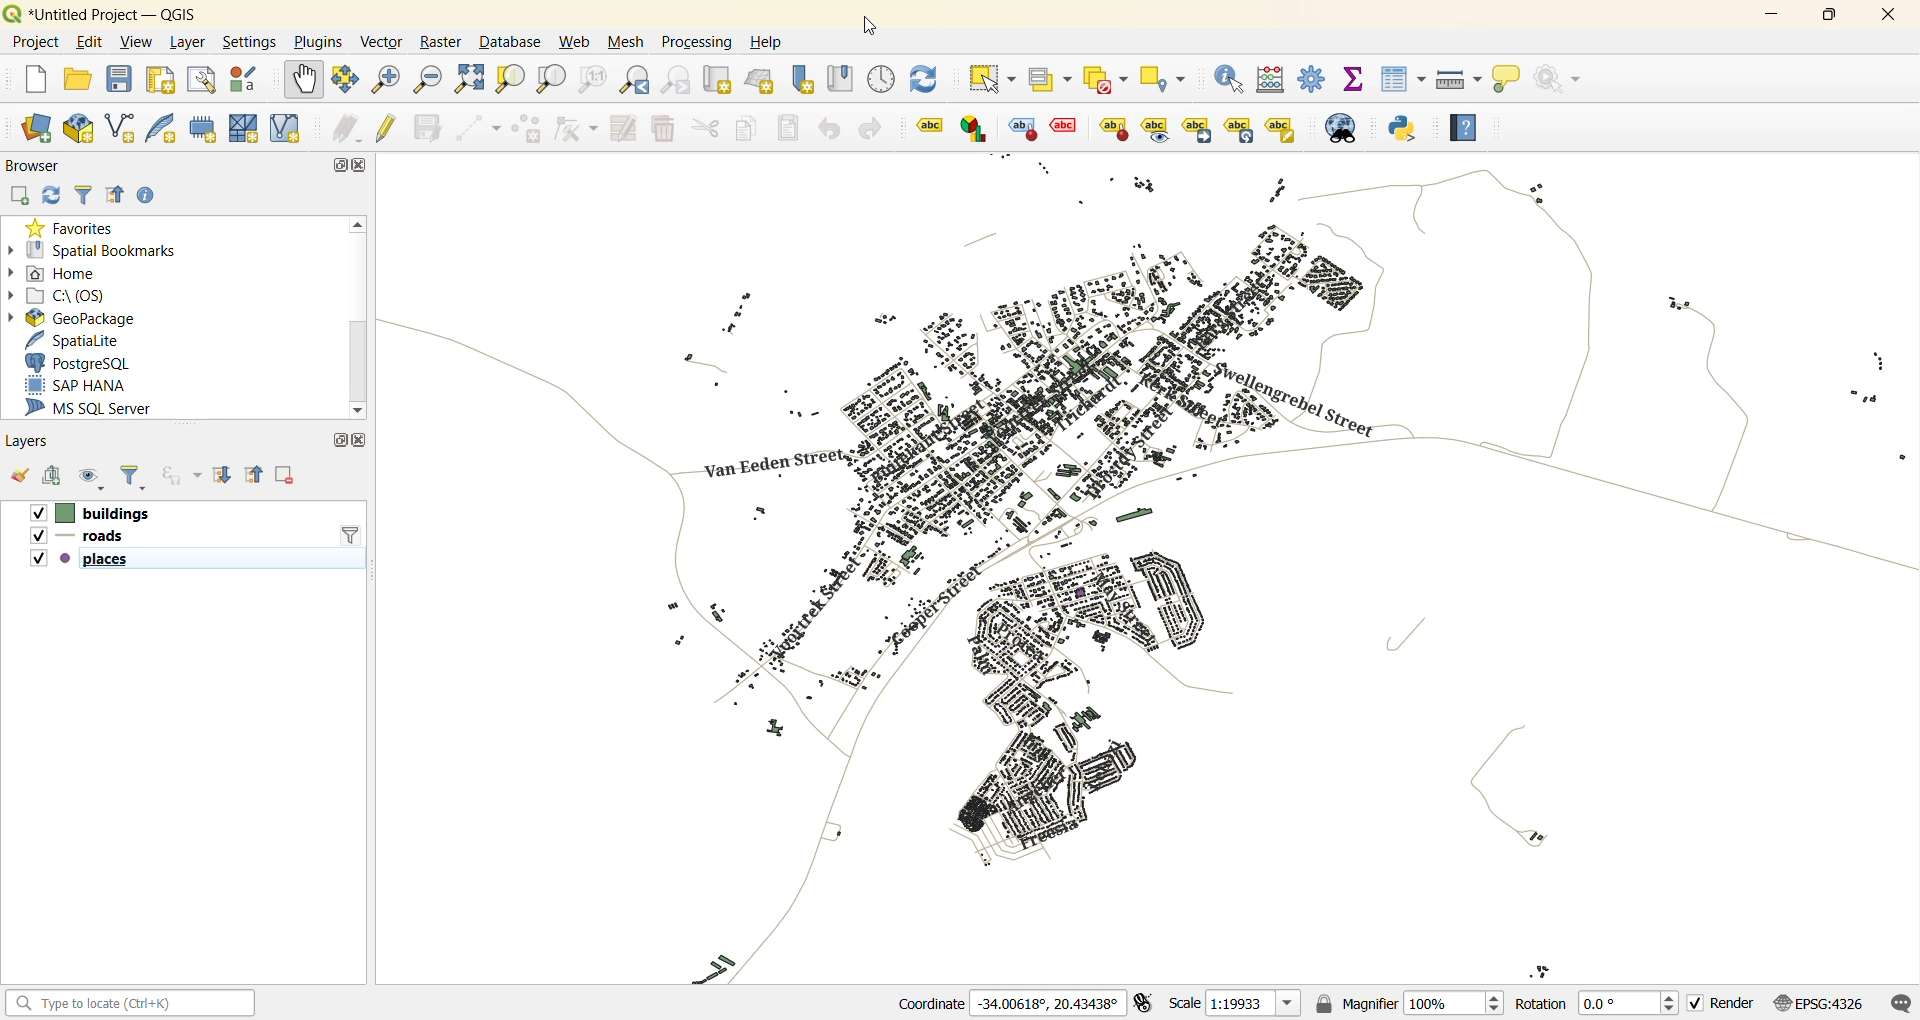 The width and height of the screenshot is (1920, 1020). I want to click on zoom selection , so click(511, 82).